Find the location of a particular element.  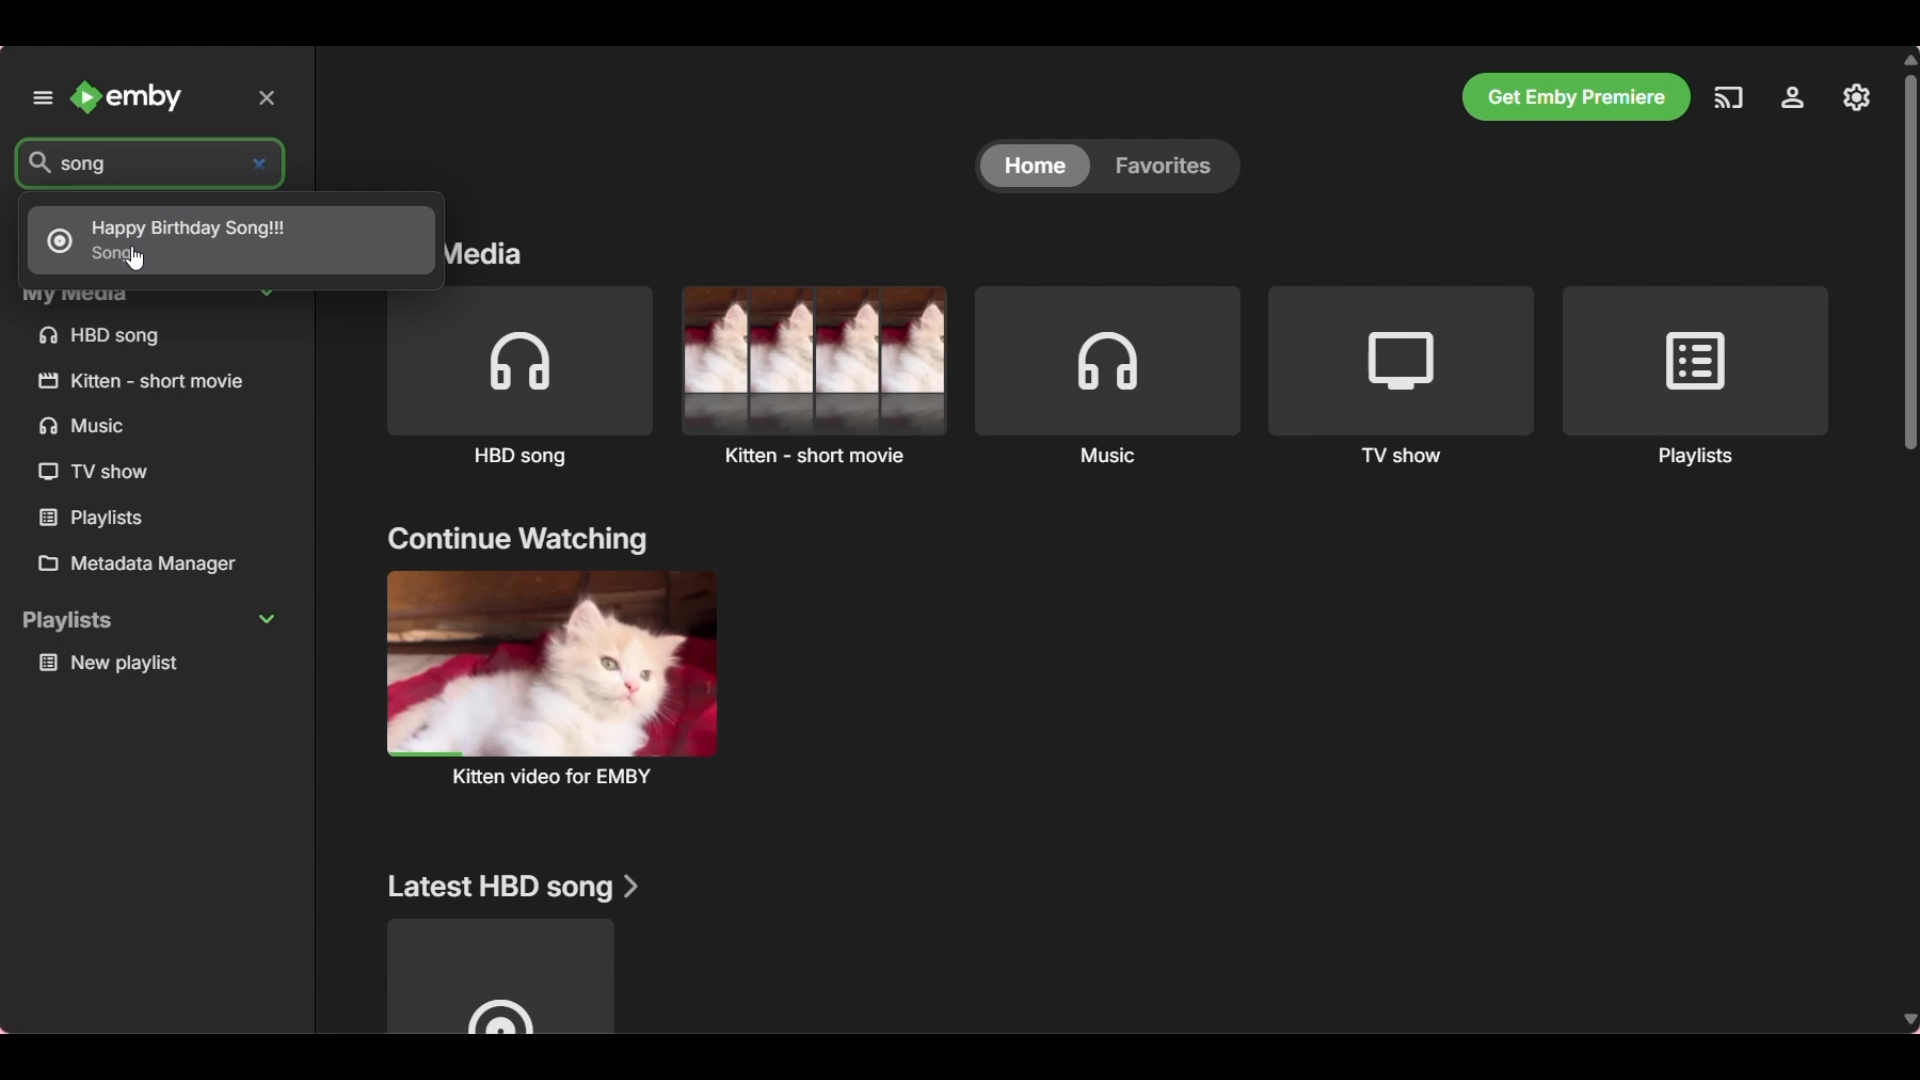

Playlists is located at coordinates (98, 518).